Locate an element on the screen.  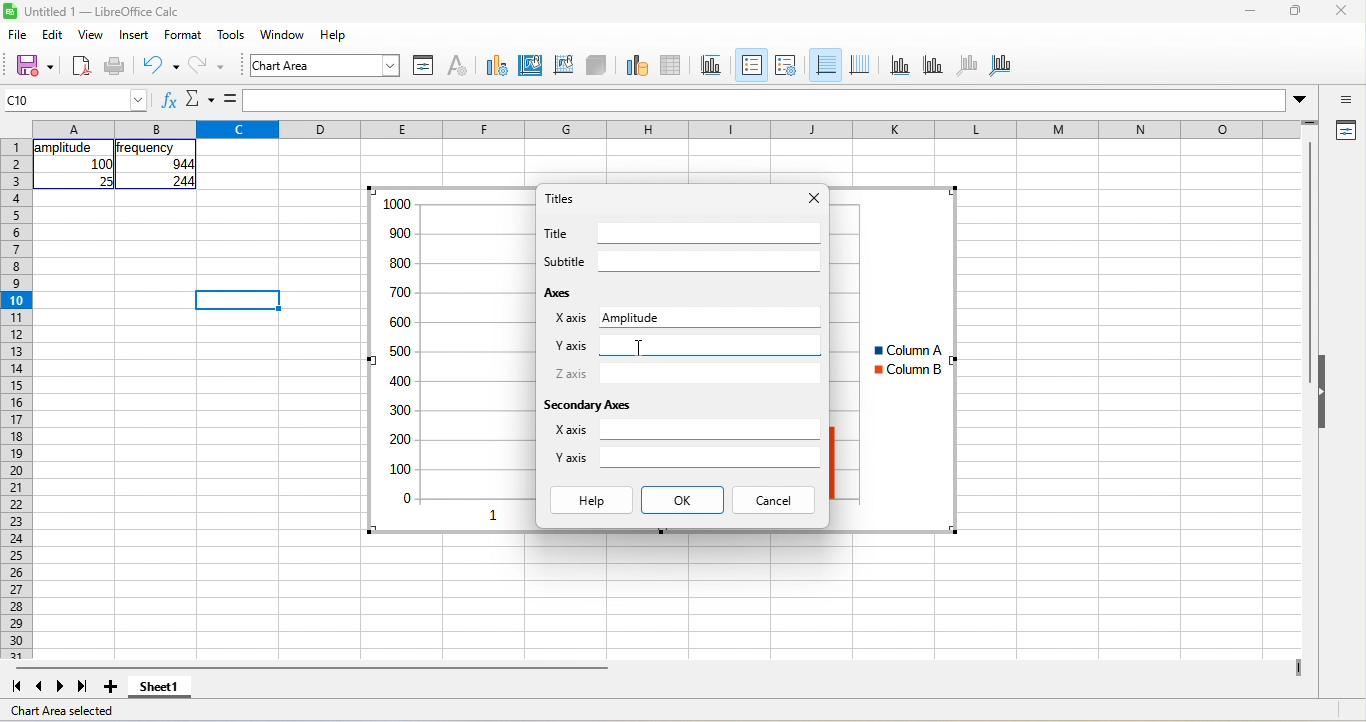
y axis is located at coordinates (933, 66).